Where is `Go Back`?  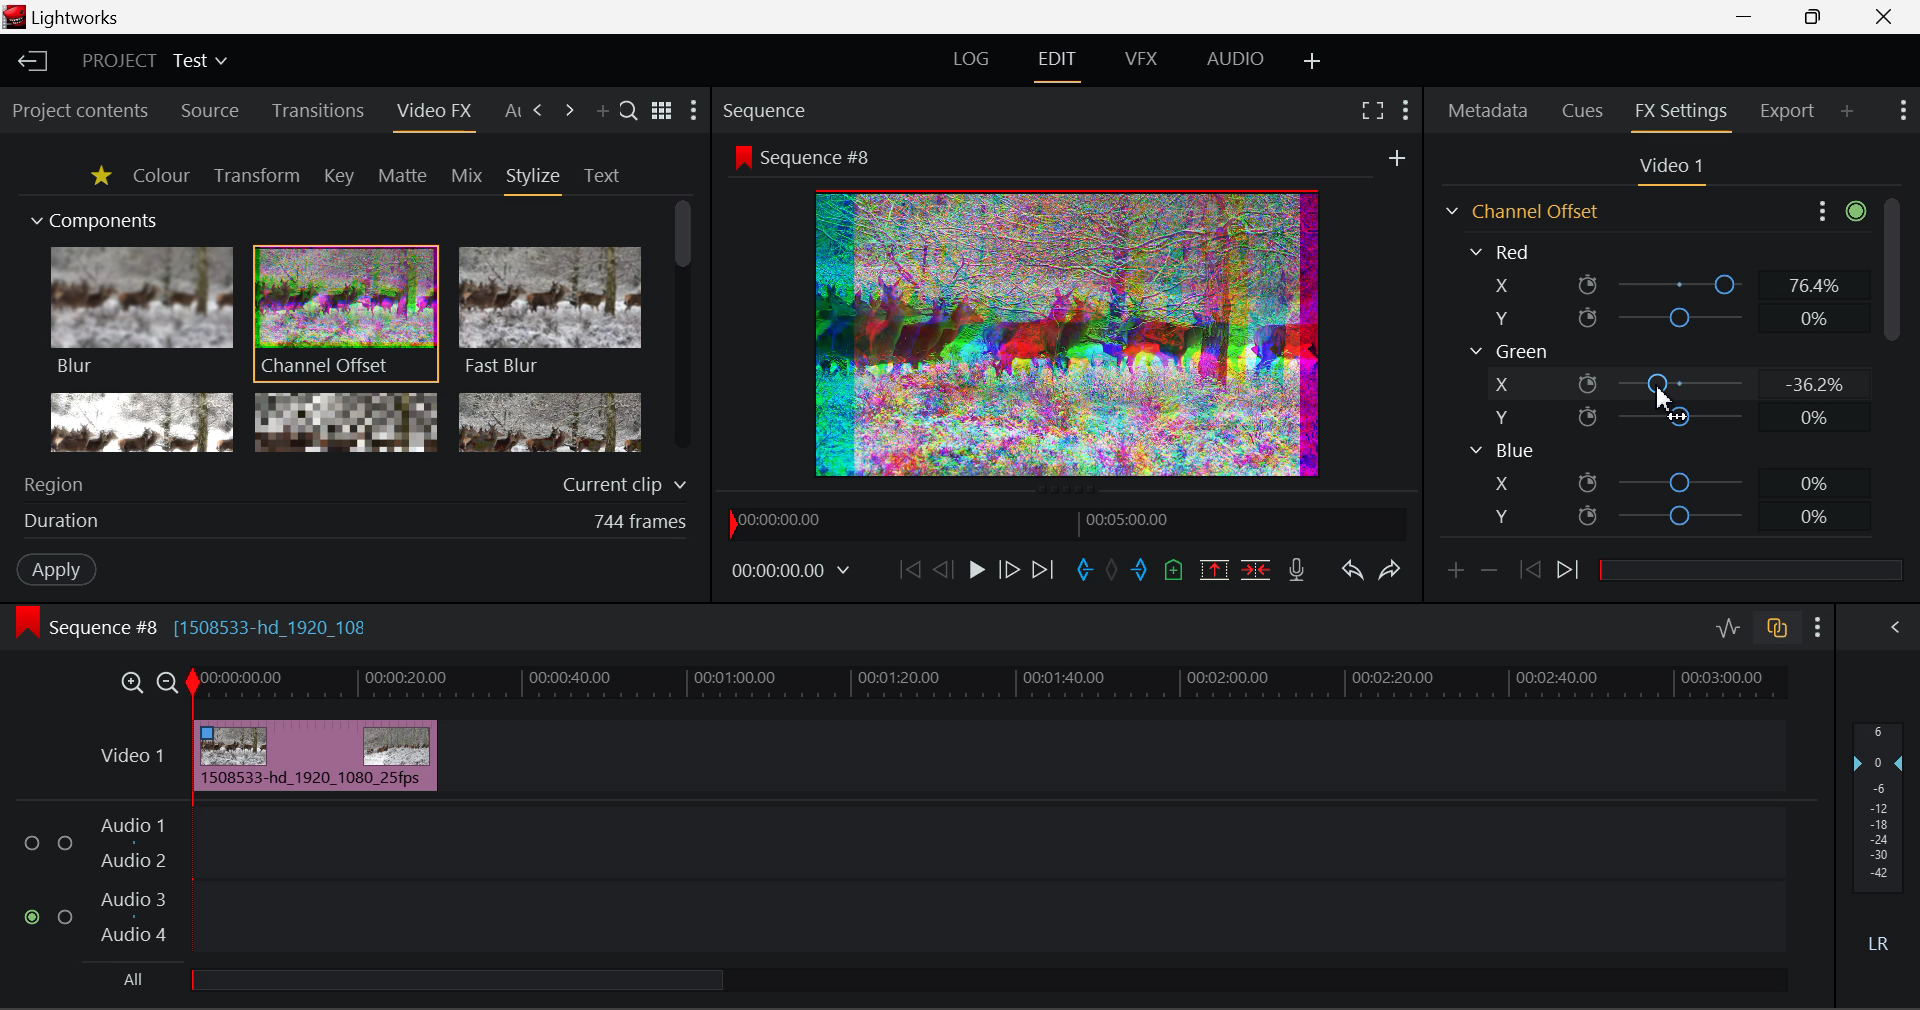 Go Back is located at coordinates (941, 570).